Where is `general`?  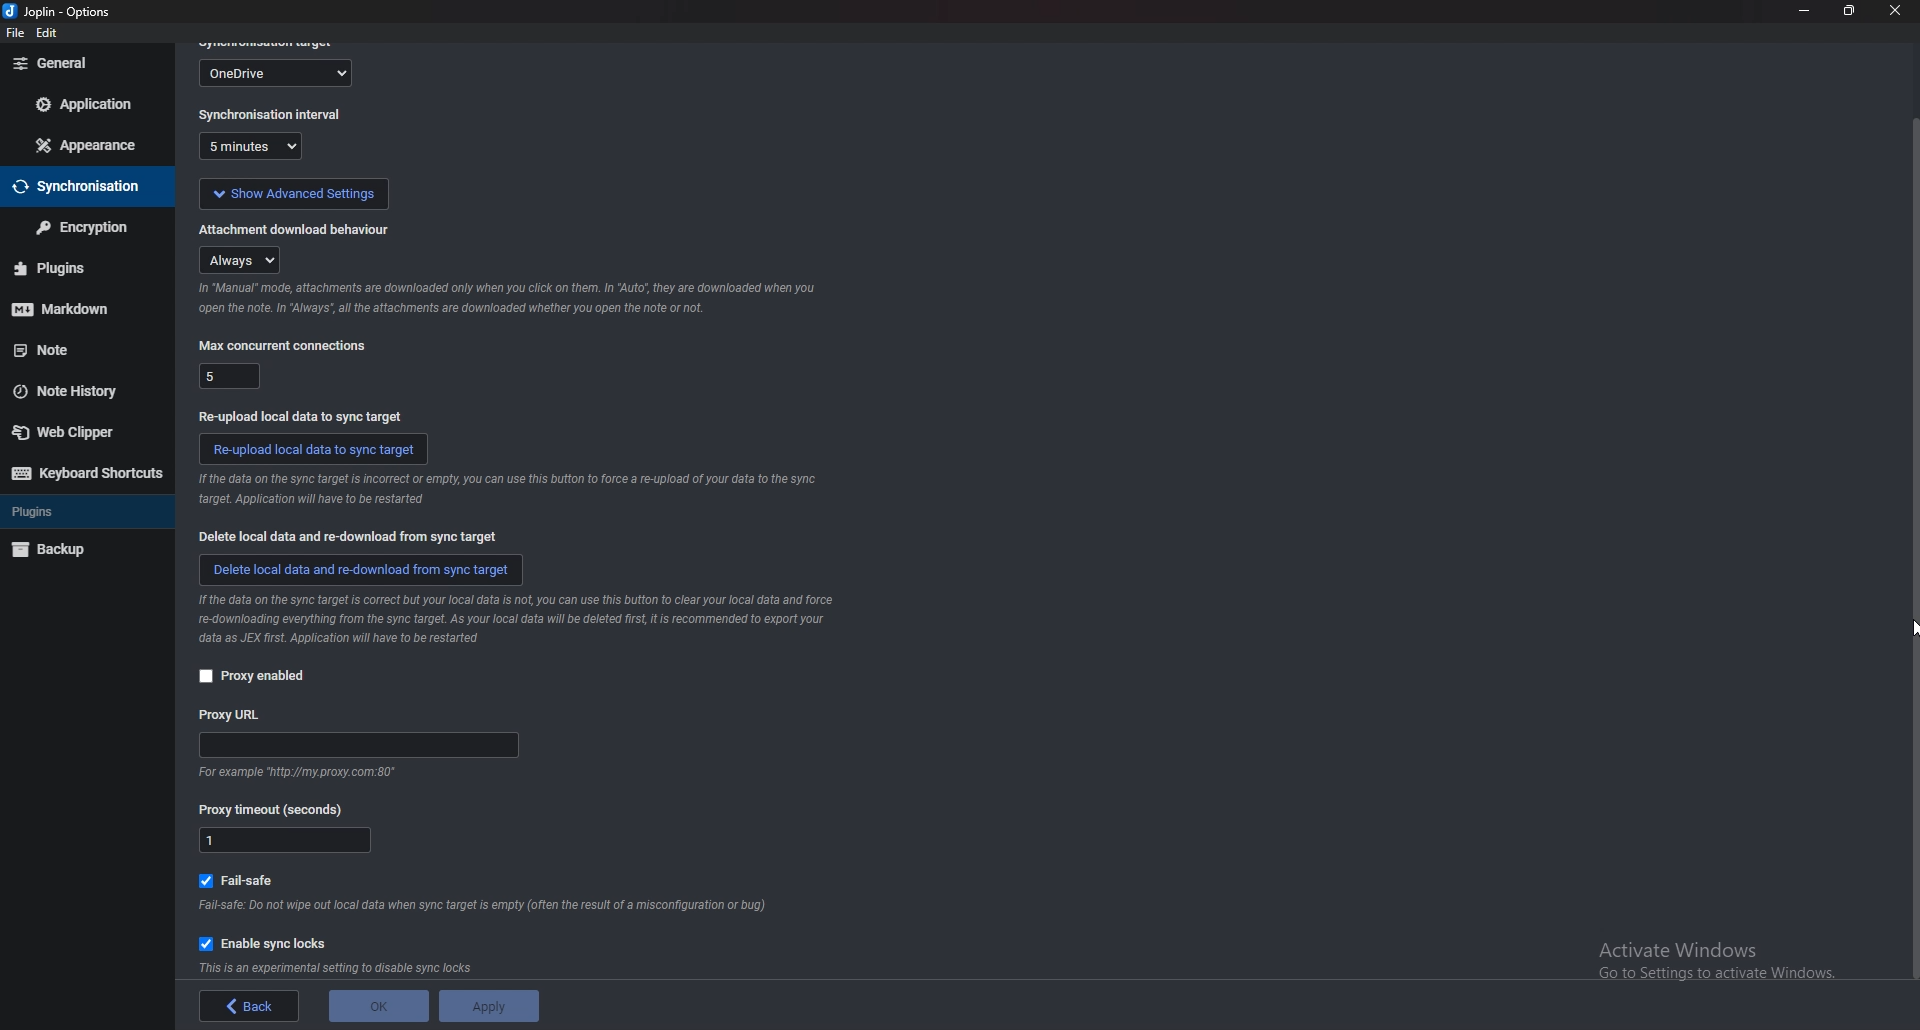
general is located at coordinates (88, 63).